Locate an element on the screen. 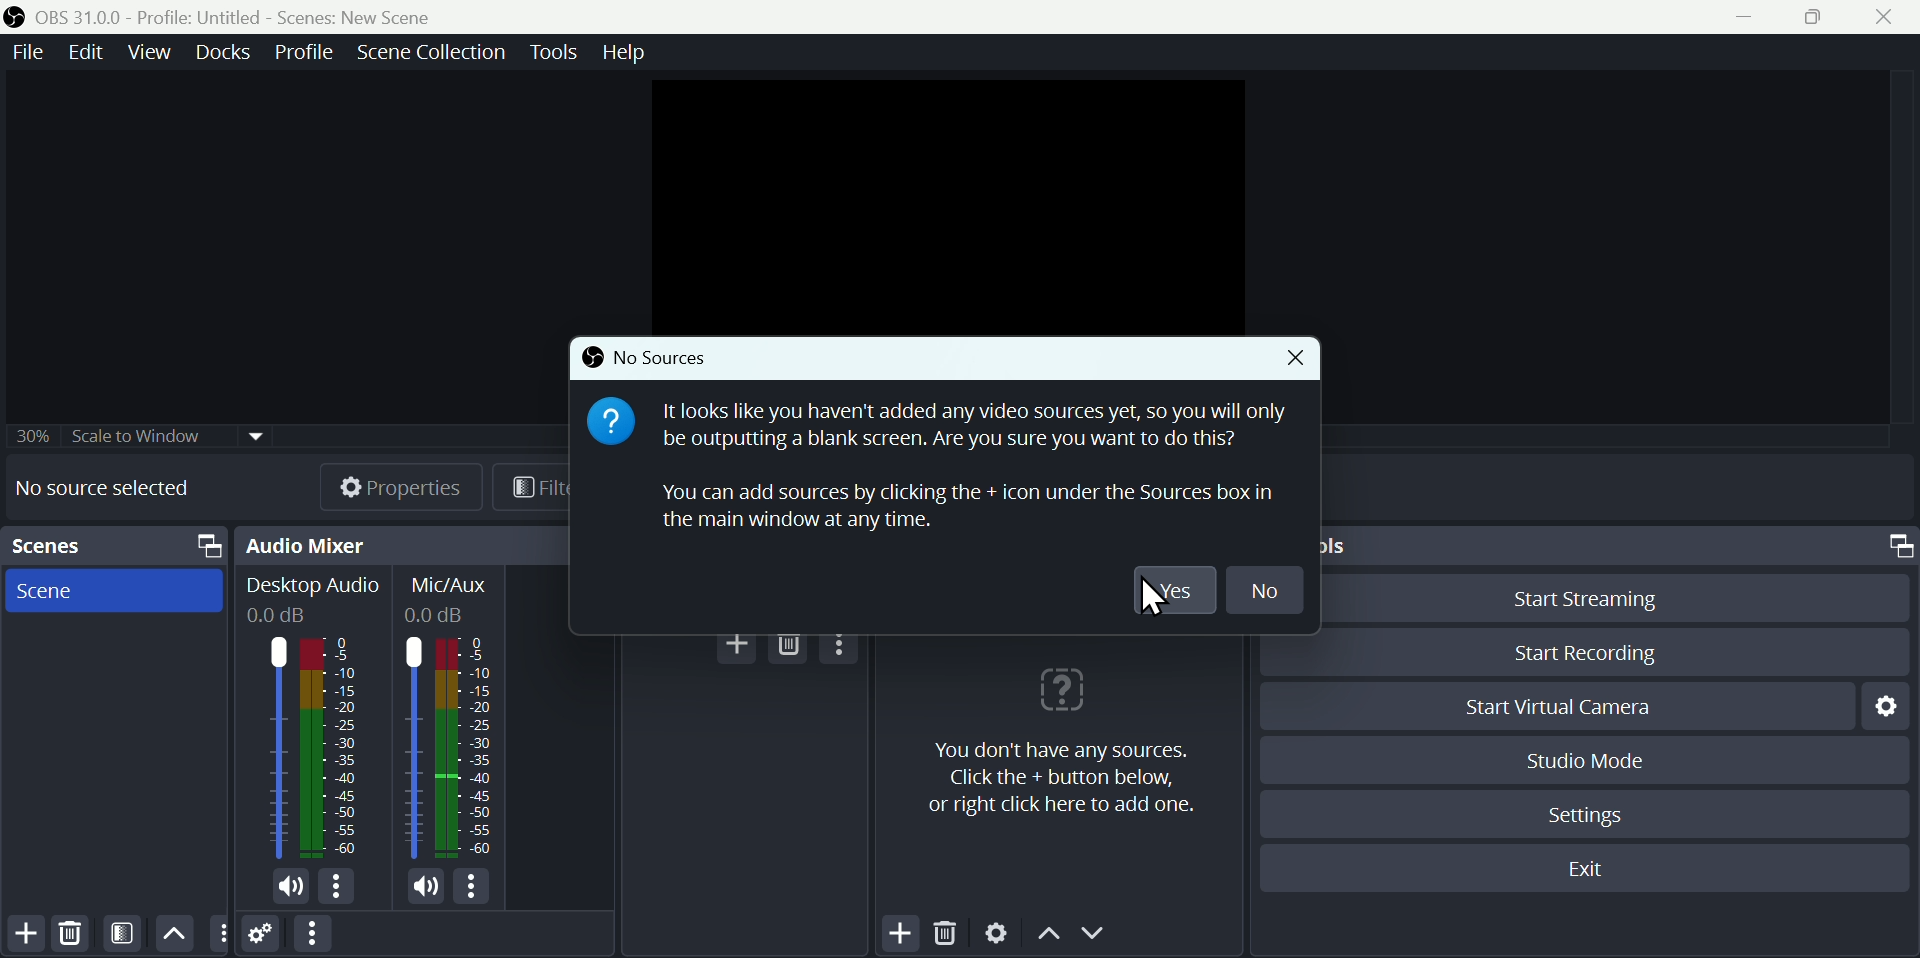 The height and width of the screenshot is (958, 1920). Cursor is located at coordinates (1149, 597).